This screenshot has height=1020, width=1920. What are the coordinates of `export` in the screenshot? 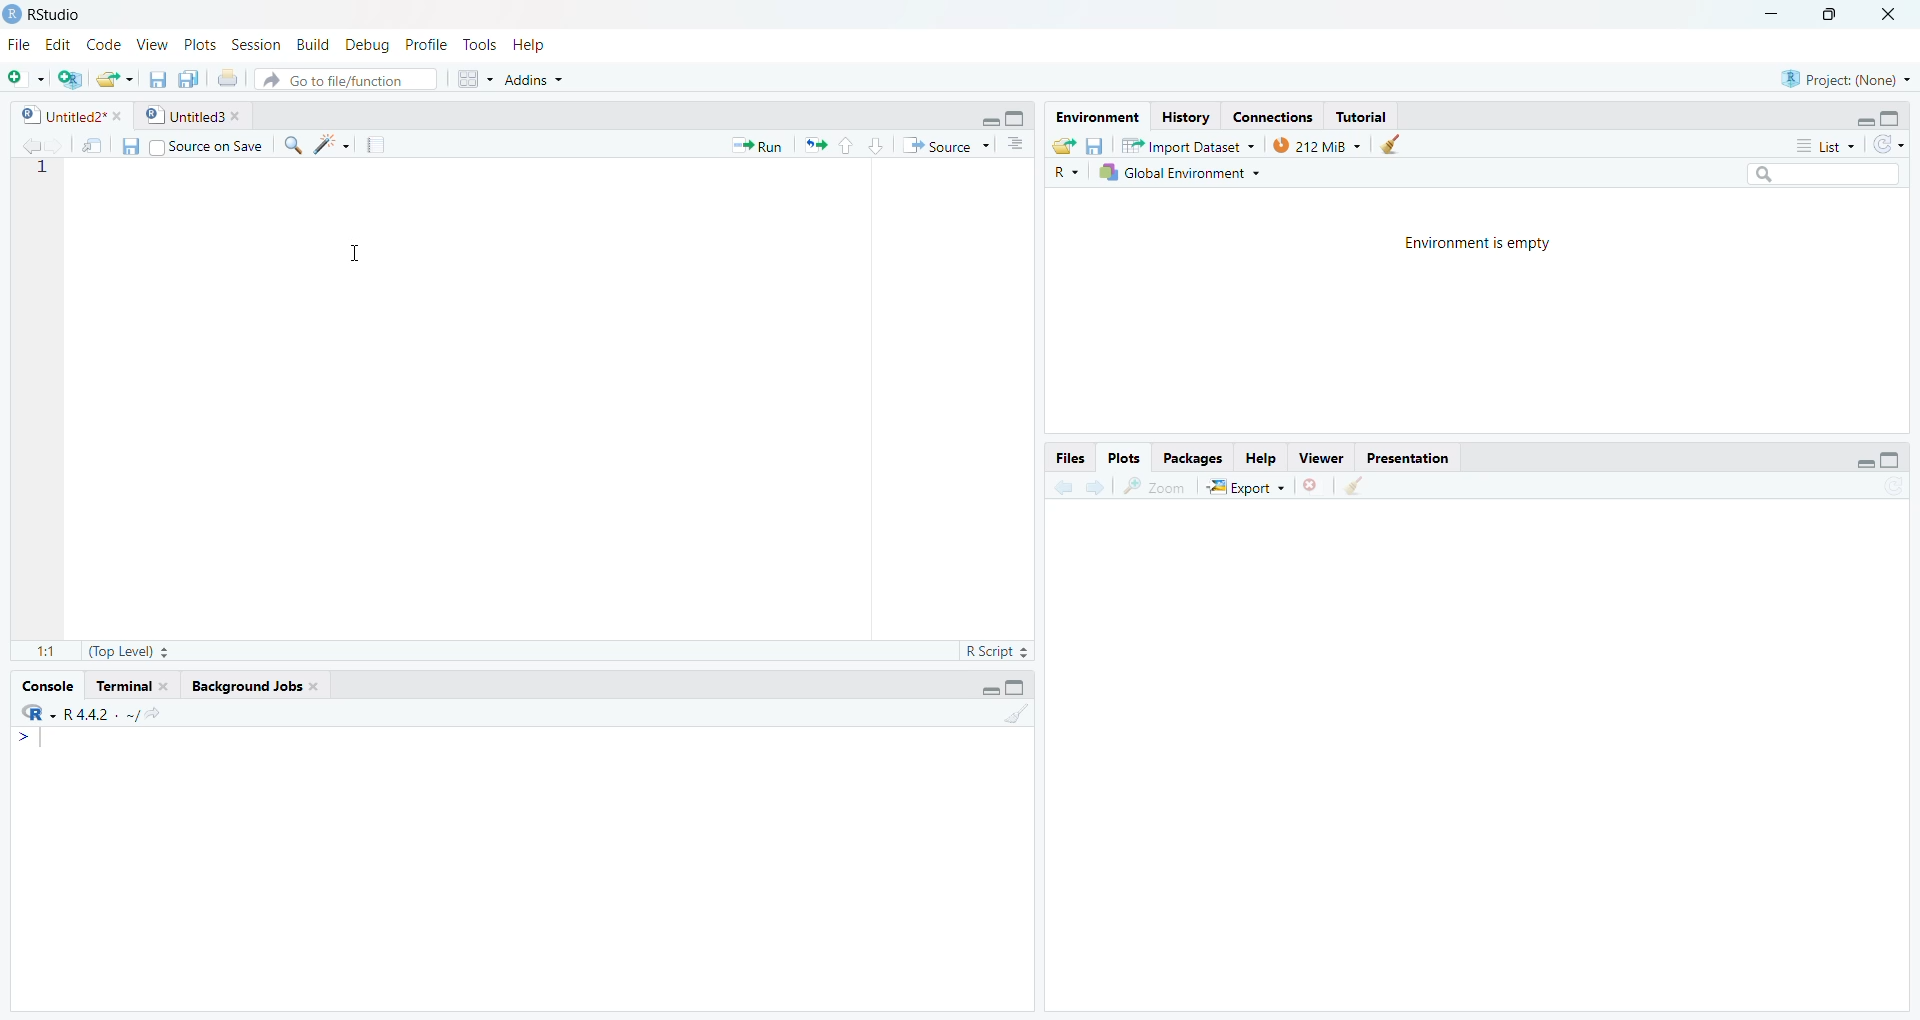 It's located at (1244, 484).